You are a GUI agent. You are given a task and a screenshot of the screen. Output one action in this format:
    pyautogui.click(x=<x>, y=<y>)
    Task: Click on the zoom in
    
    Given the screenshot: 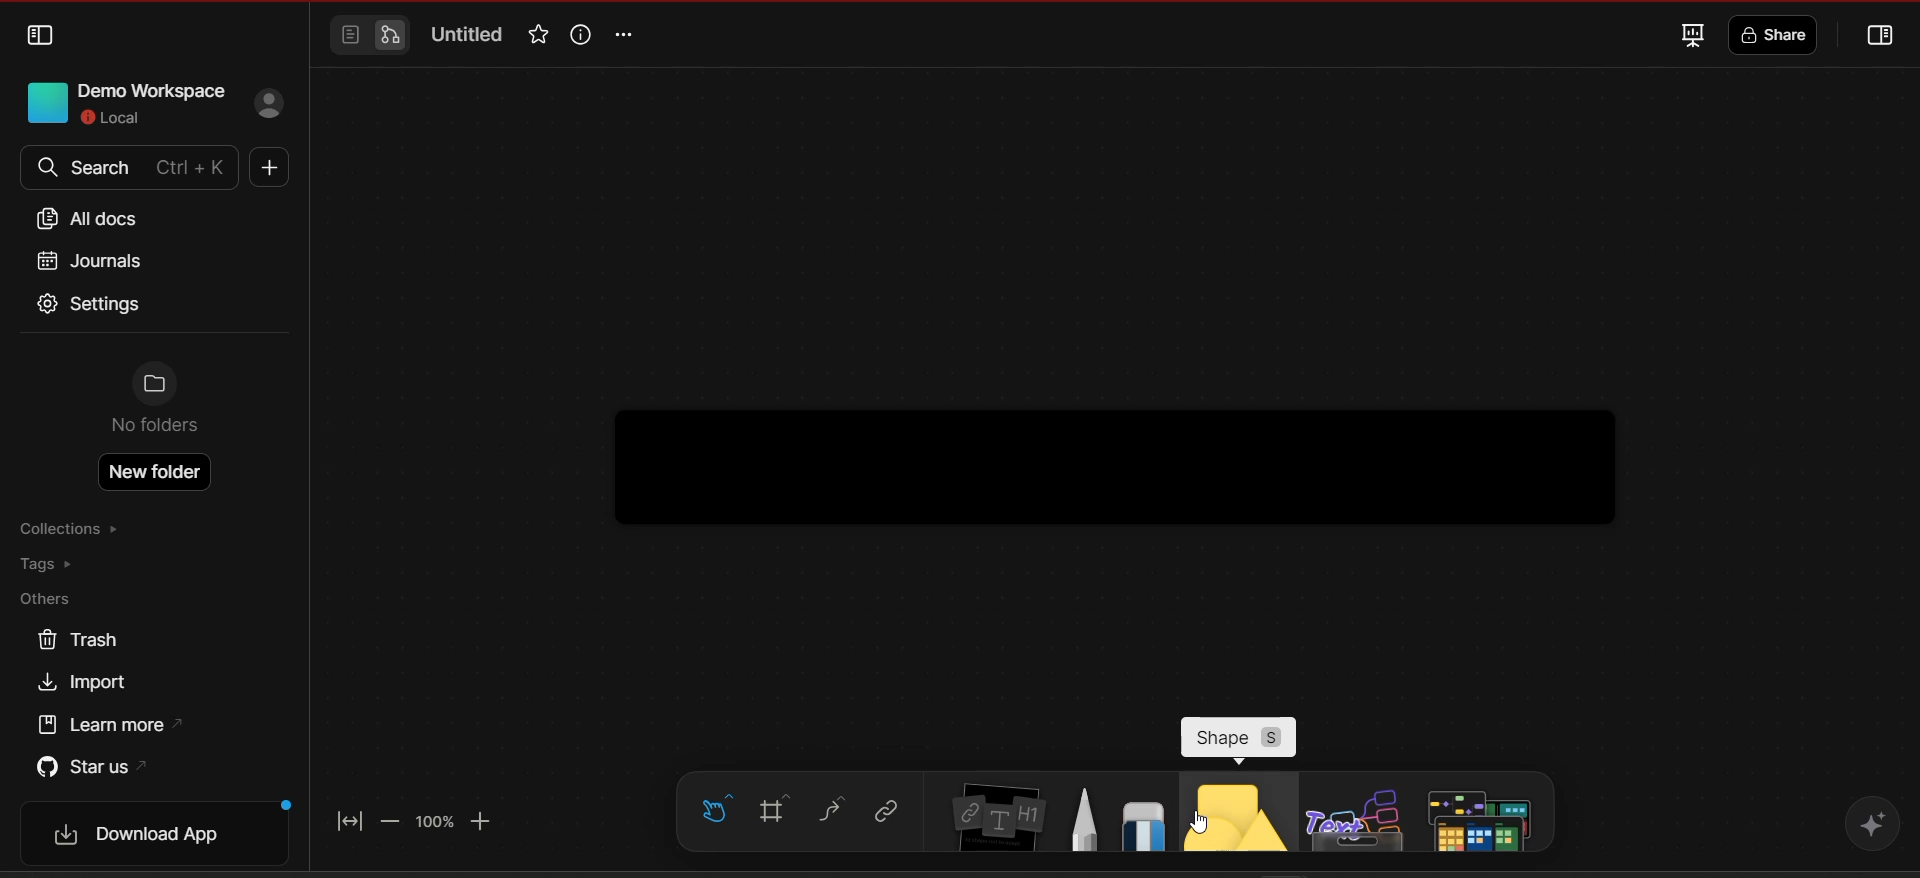 What is the action you would take?
    pyautogui.click(x=485, y=821)
    